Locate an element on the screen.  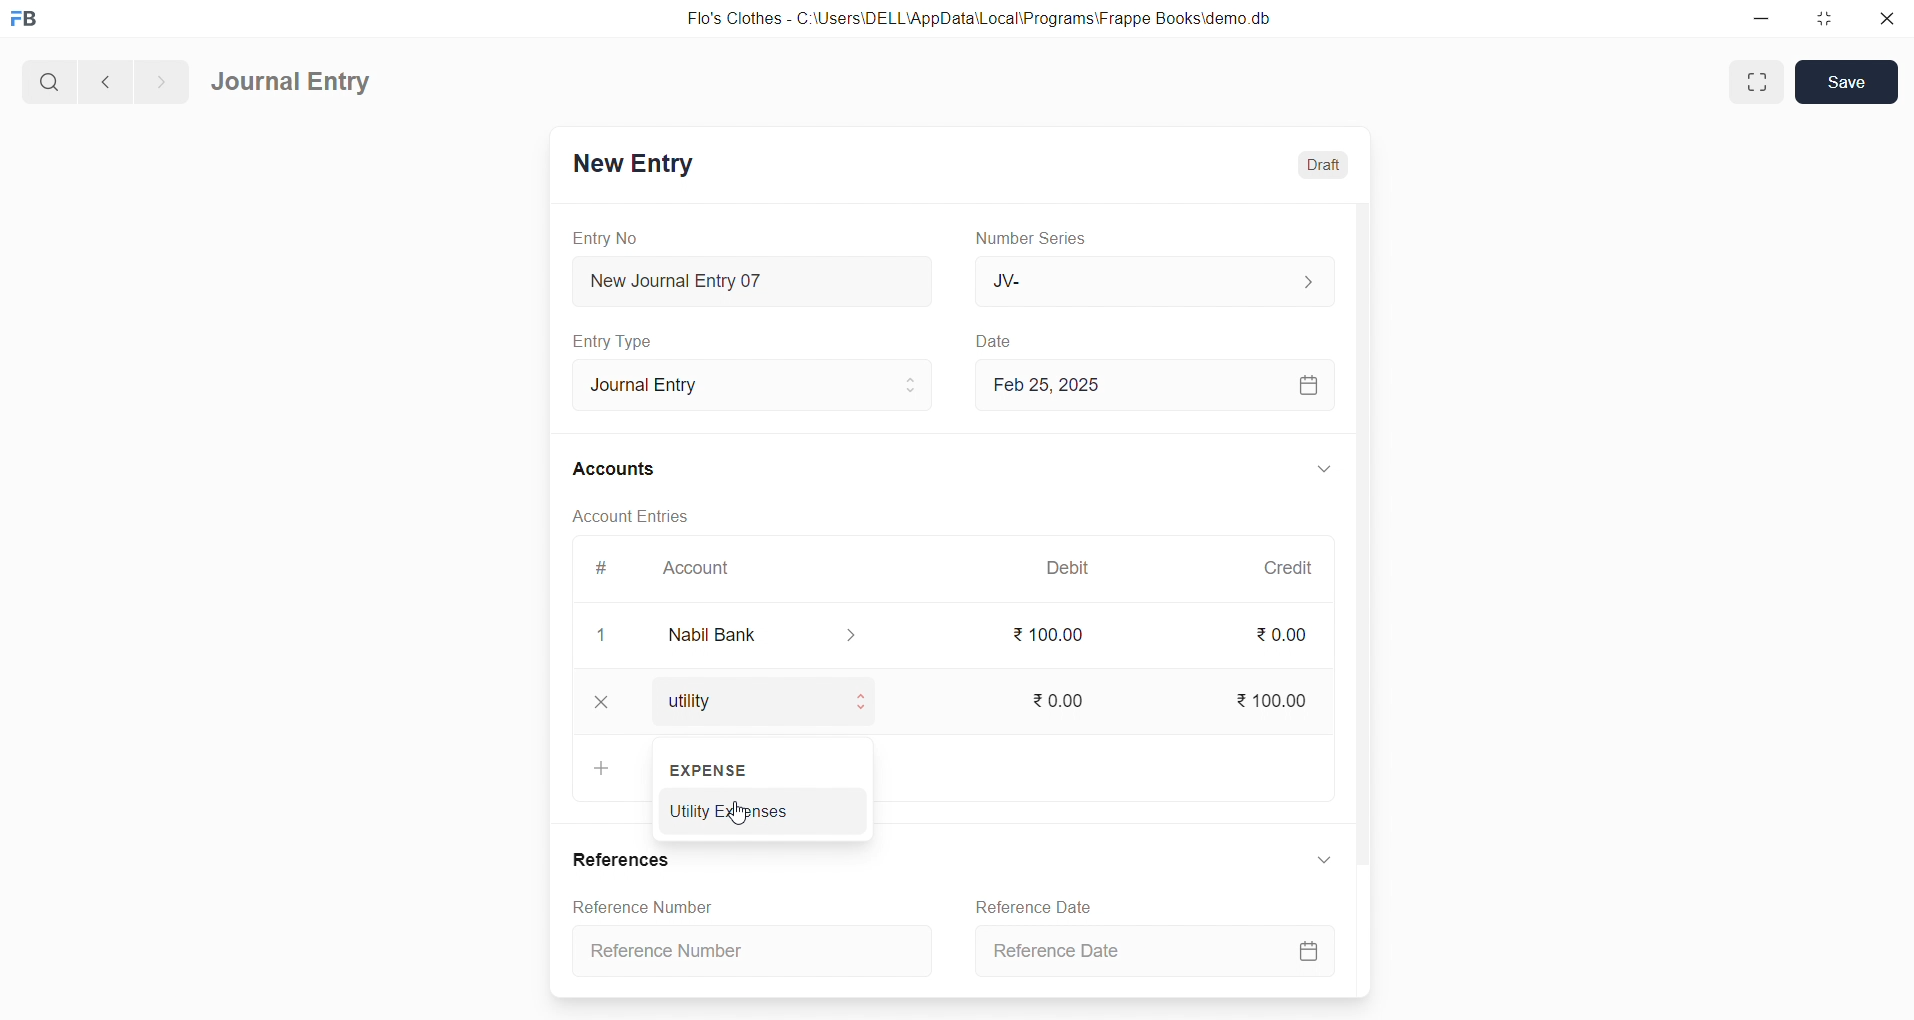
Account is located at coordinates (779, 635).